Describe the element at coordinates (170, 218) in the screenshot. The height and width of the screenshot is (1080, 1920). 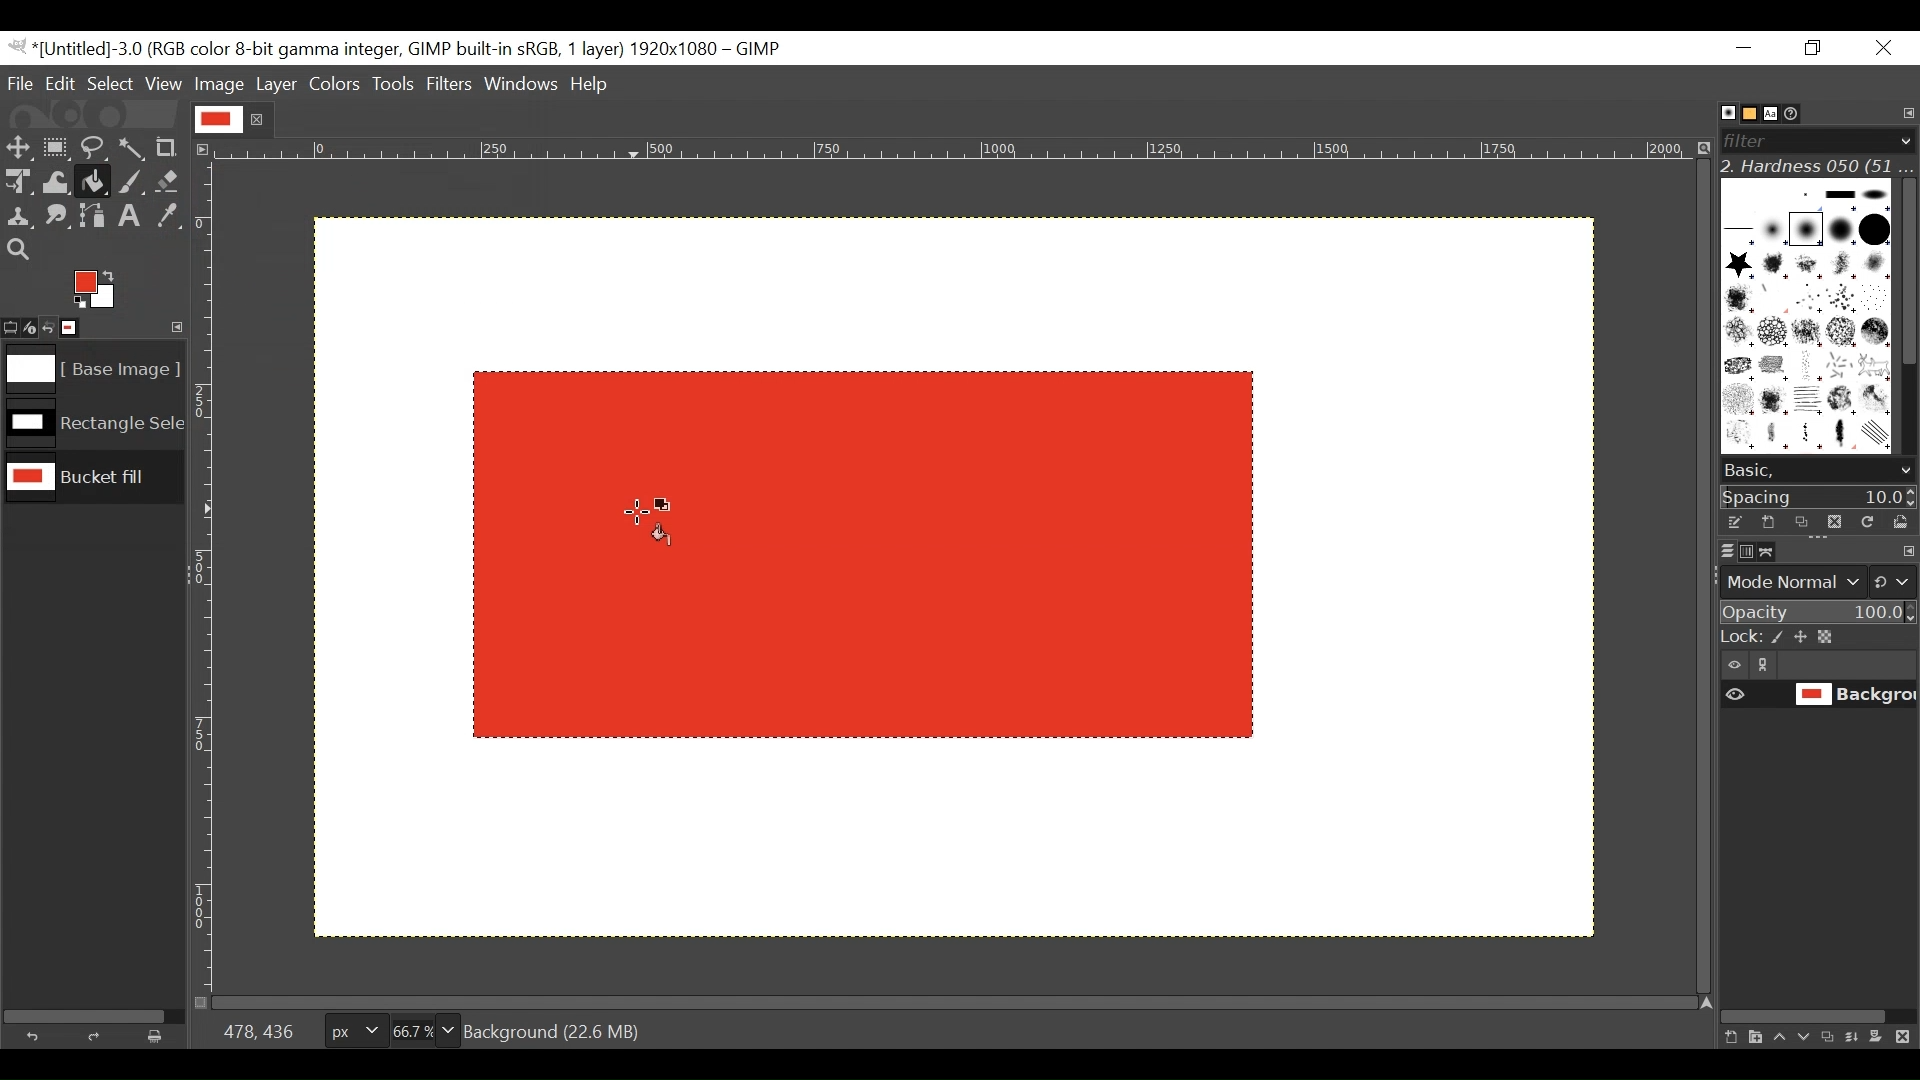
I see `Color picker tool` at that location.